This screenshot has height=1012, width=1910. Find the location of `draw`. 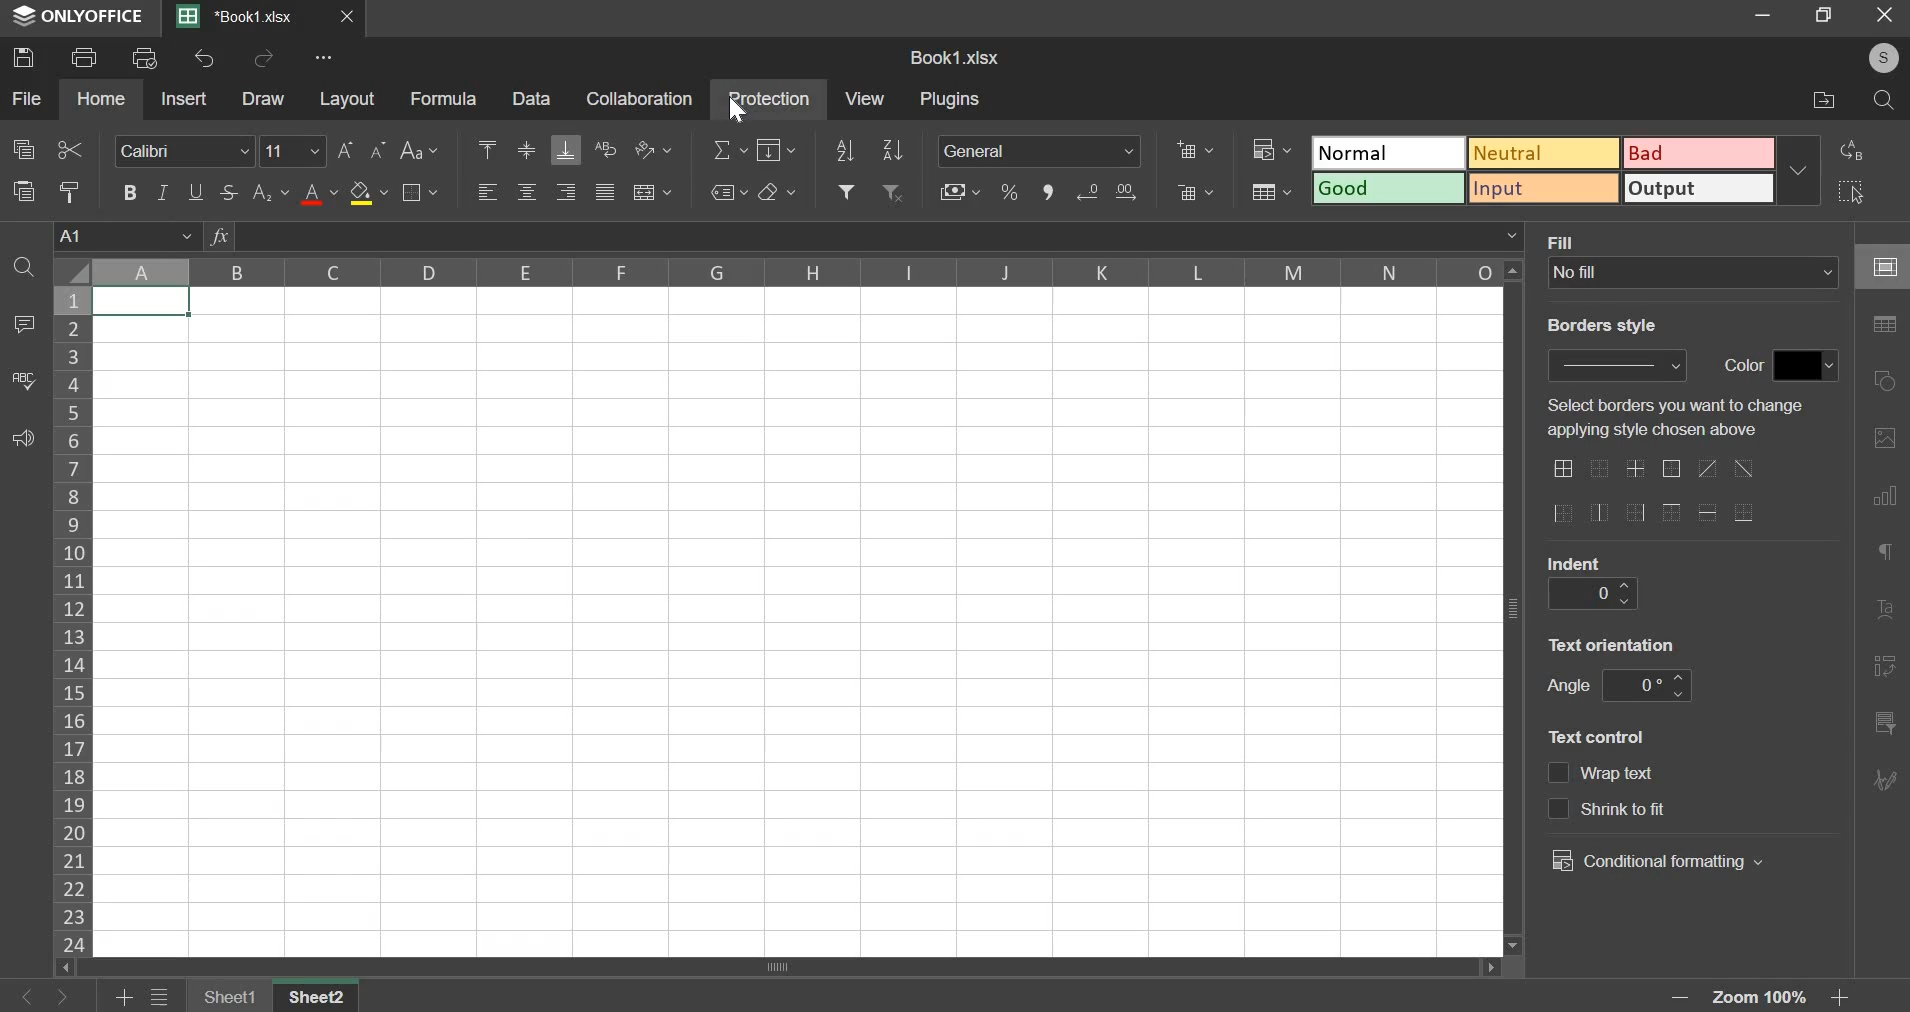

draw is located at coordinates (263, 98).